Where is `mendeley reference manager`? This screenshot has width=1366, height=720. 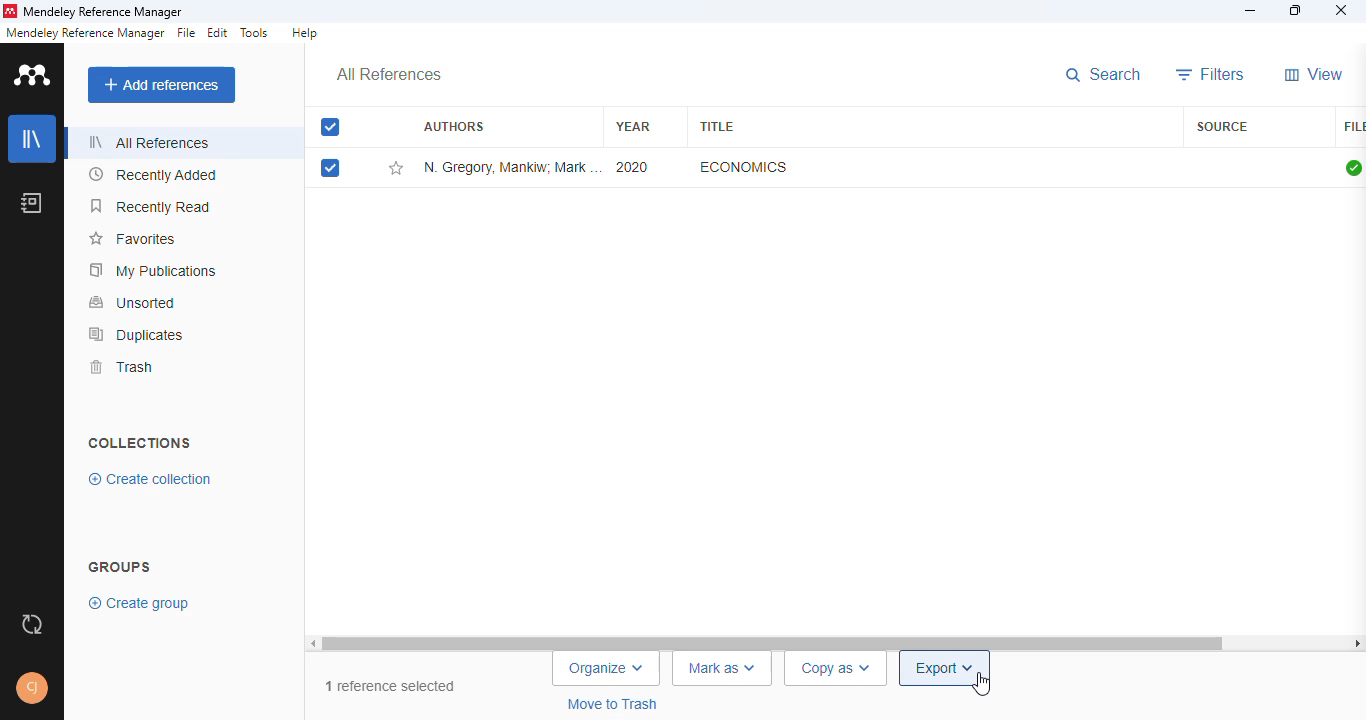 mendeley reference manager is located at coordinates (85, 33).